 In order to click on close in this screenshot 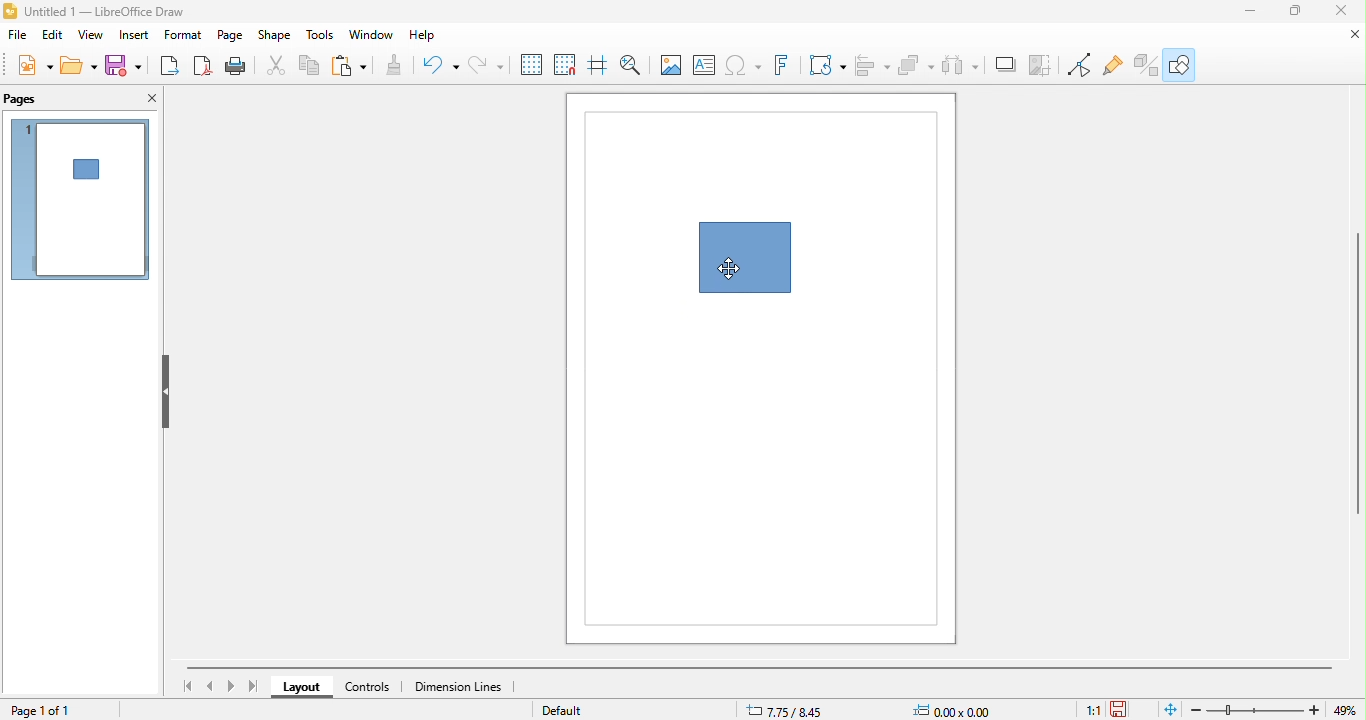, I will do `click(147, 99)`.